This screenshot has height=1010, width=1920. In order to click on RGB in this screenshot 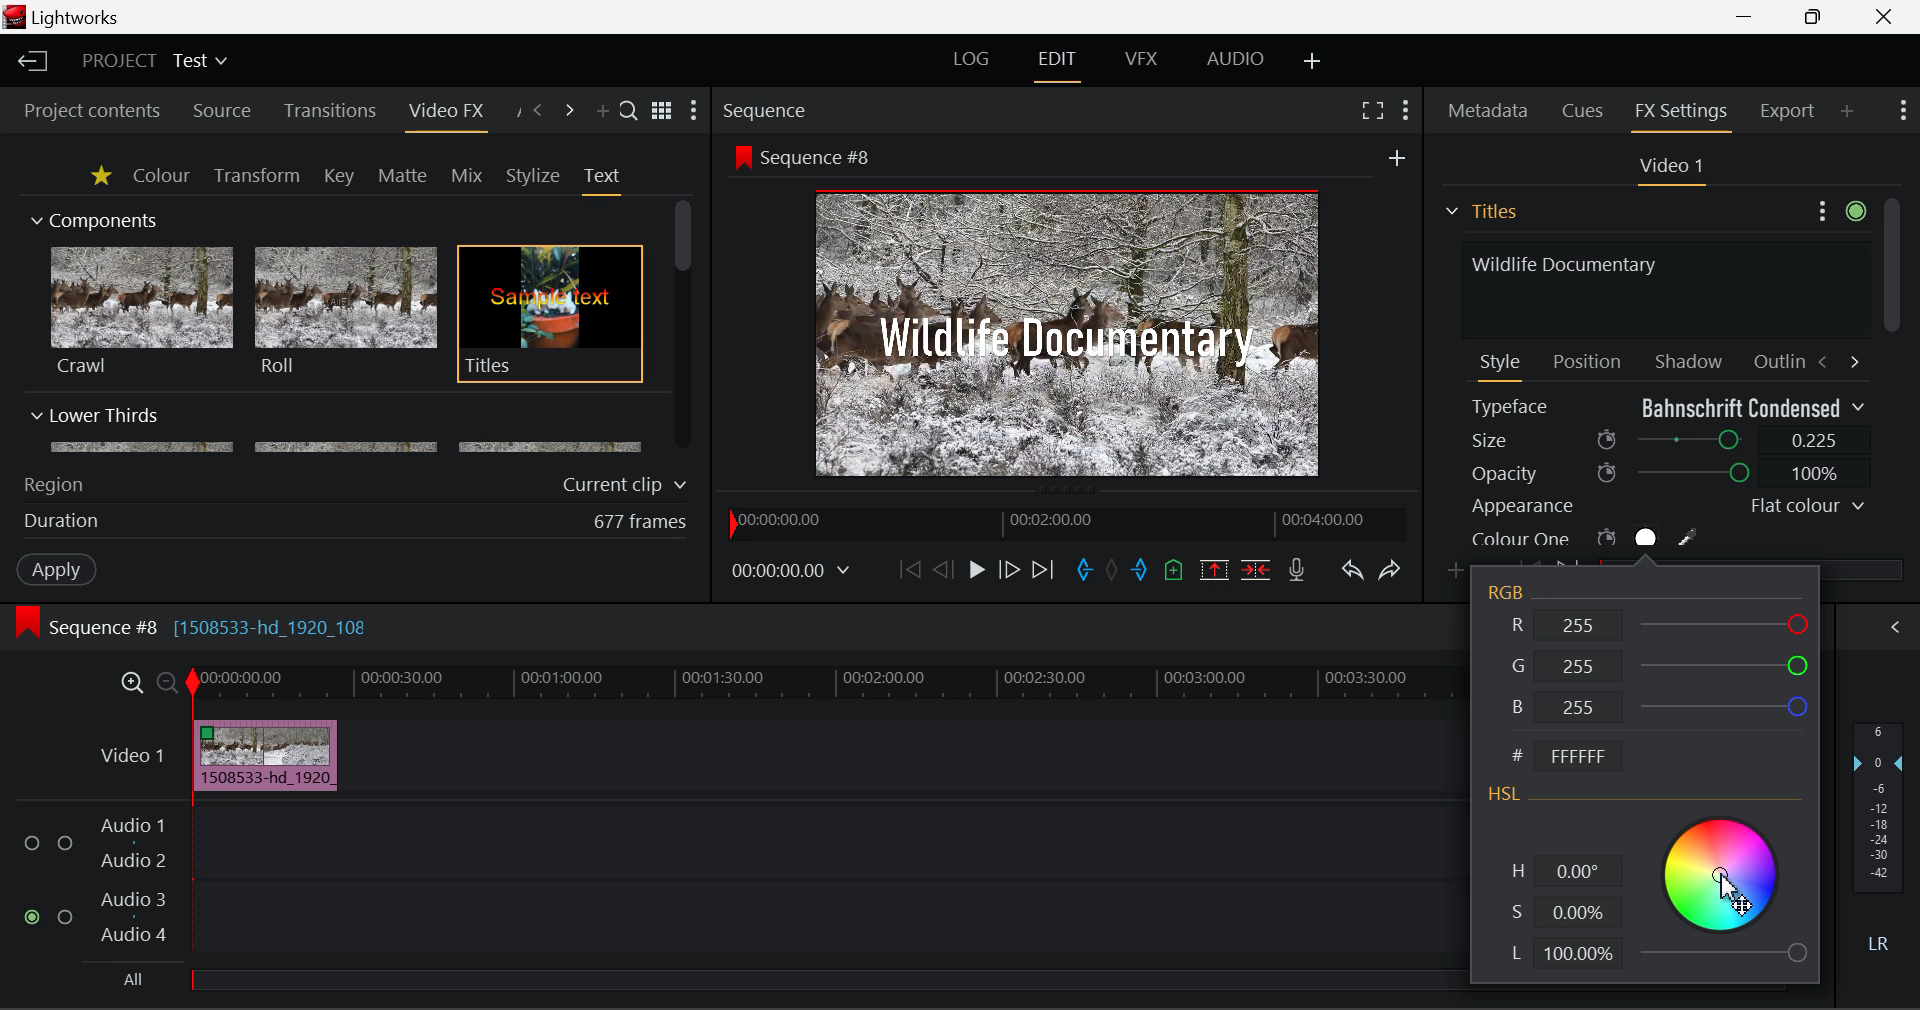, I will do `click(1510, 593)`.